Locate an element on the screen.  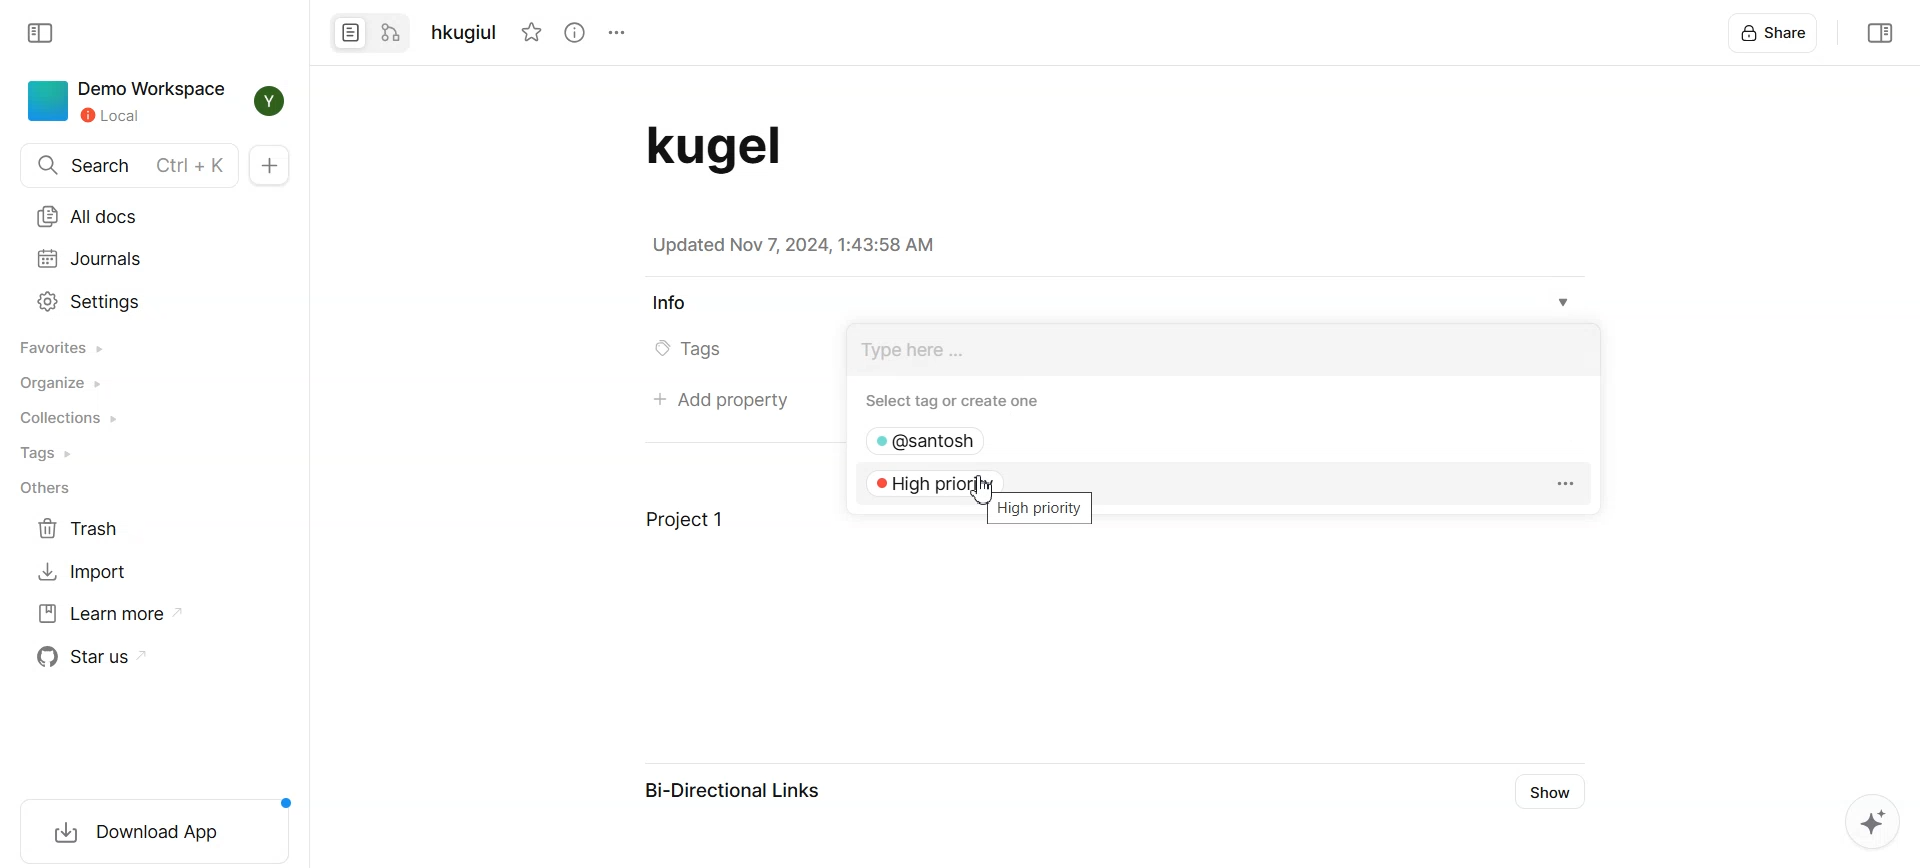
Document Title is located at coordinates (744, 147).